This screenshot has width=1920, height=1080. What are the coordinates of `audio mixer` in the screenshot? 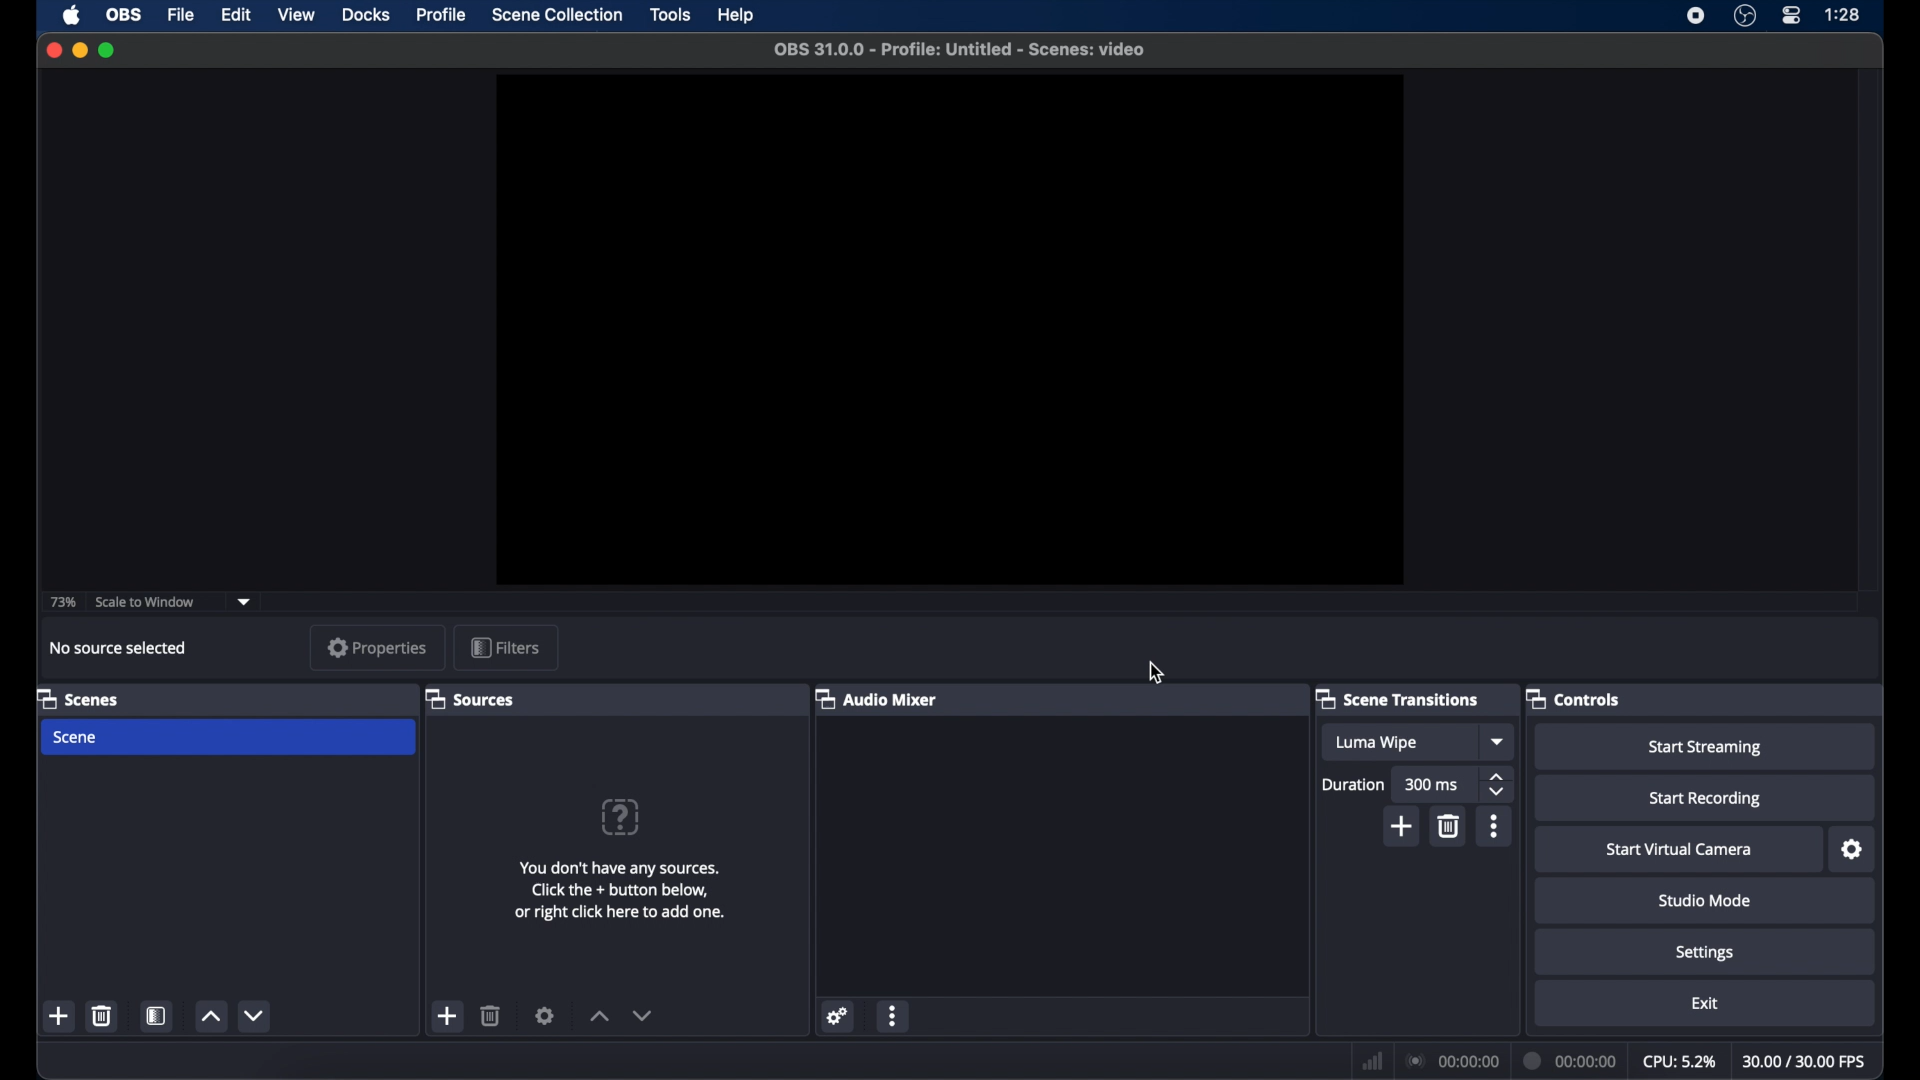 It's located at (879, 699).